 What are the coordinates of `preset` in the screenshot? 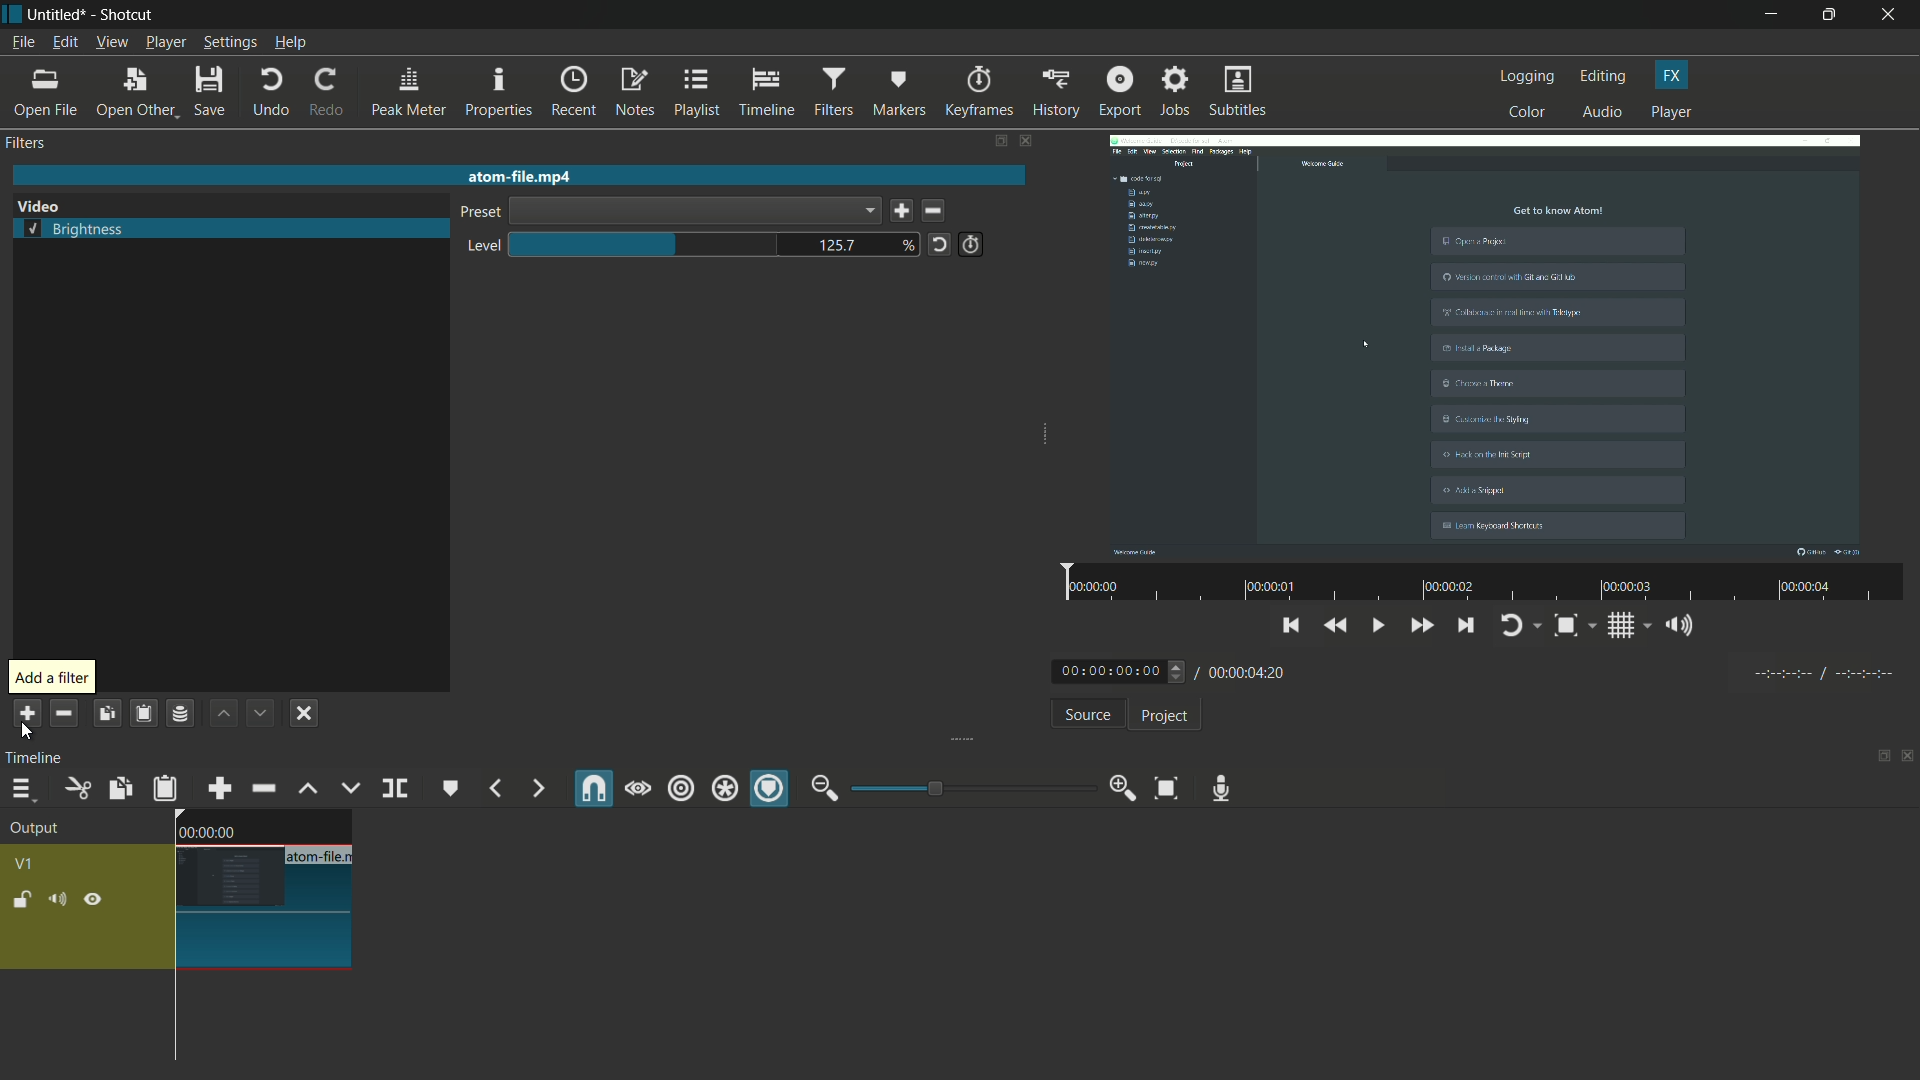 It's located at (477, 214).